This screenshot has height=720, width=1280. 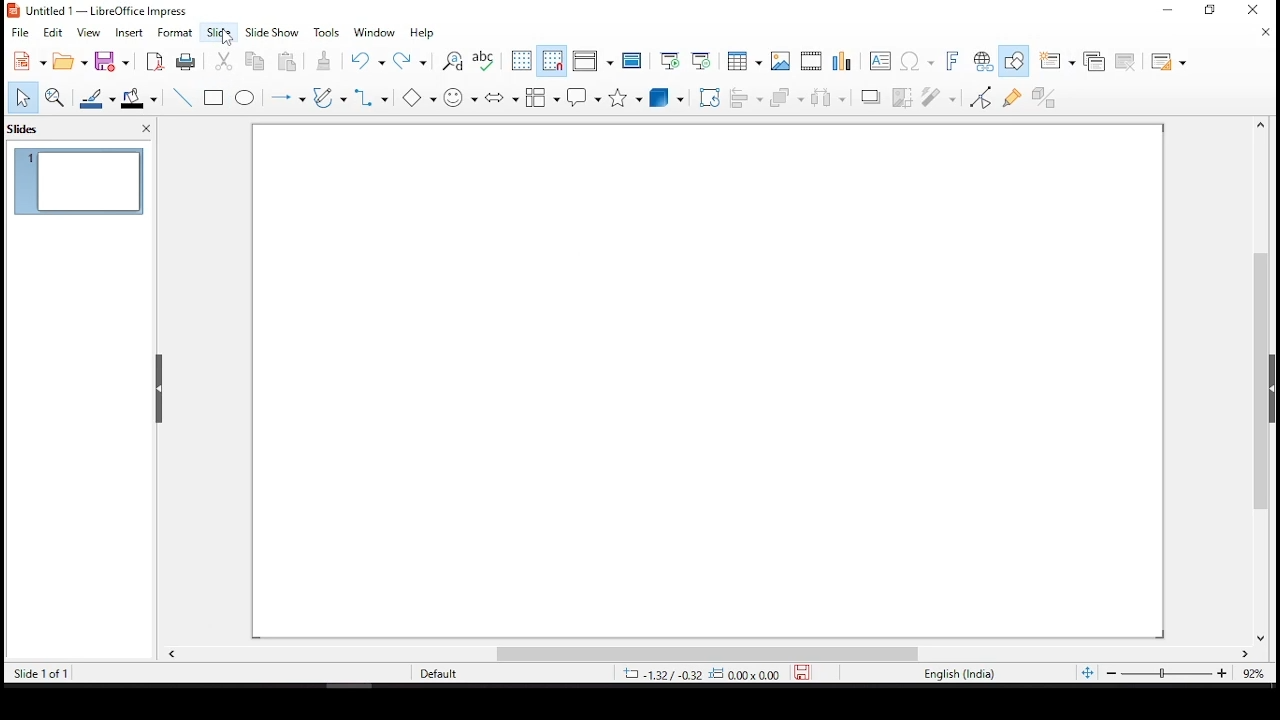 What do you see at coordinates (70, 59) in the screenshot?
I see `open` at bounding box center [70, 59].